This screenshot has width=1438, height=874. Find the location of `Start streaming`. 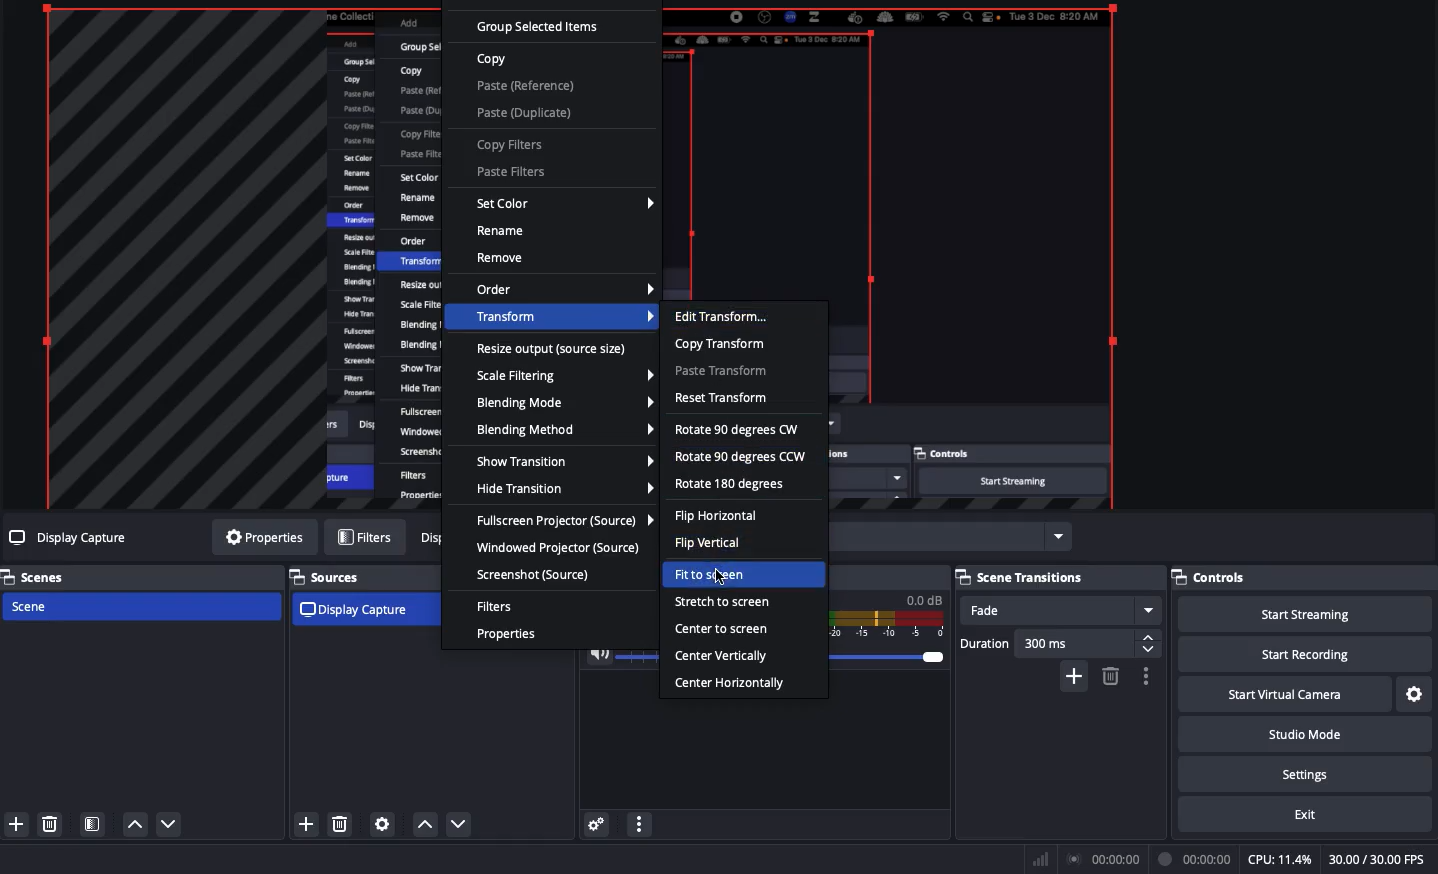

Start streaming is located at coordinates (1303, 615).